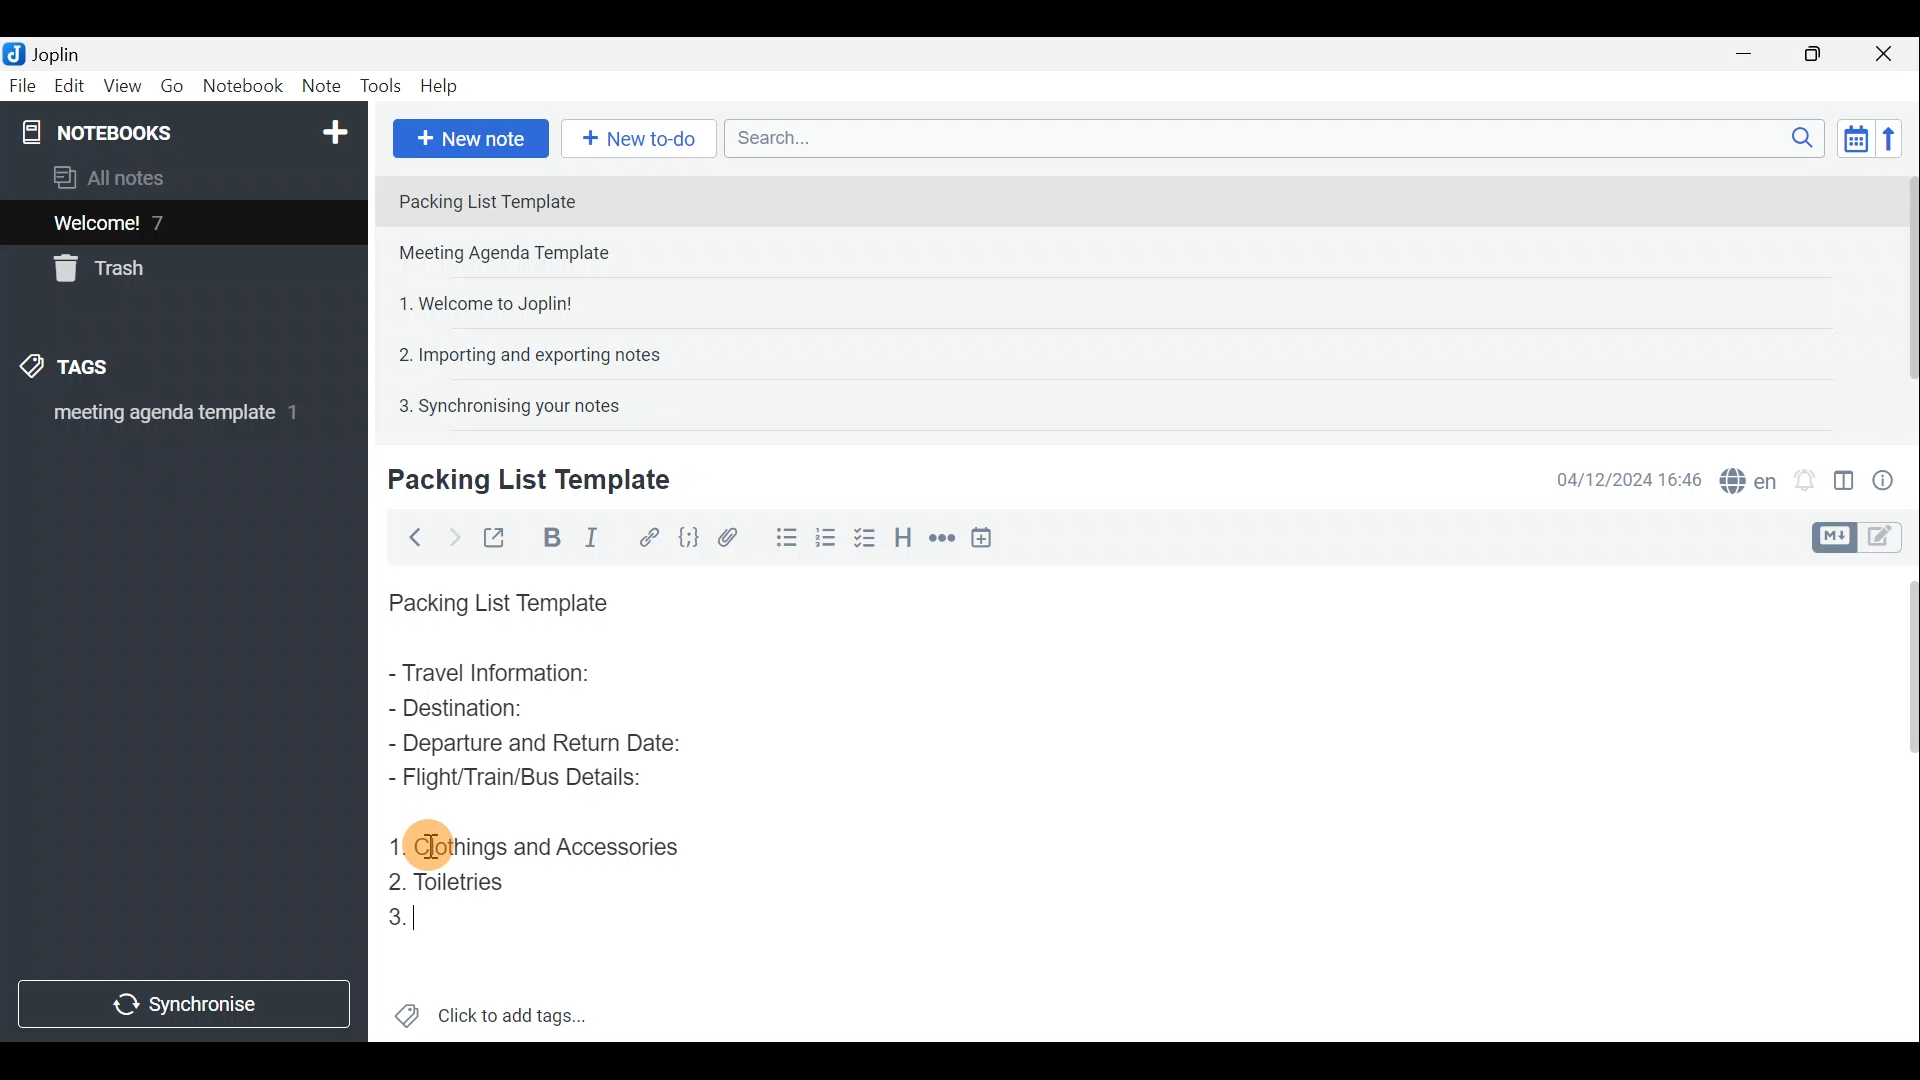 Image resolution: width=1920 pixels, height=1080 pixels. I want to click on Toggle editors, so click(1837, 535).